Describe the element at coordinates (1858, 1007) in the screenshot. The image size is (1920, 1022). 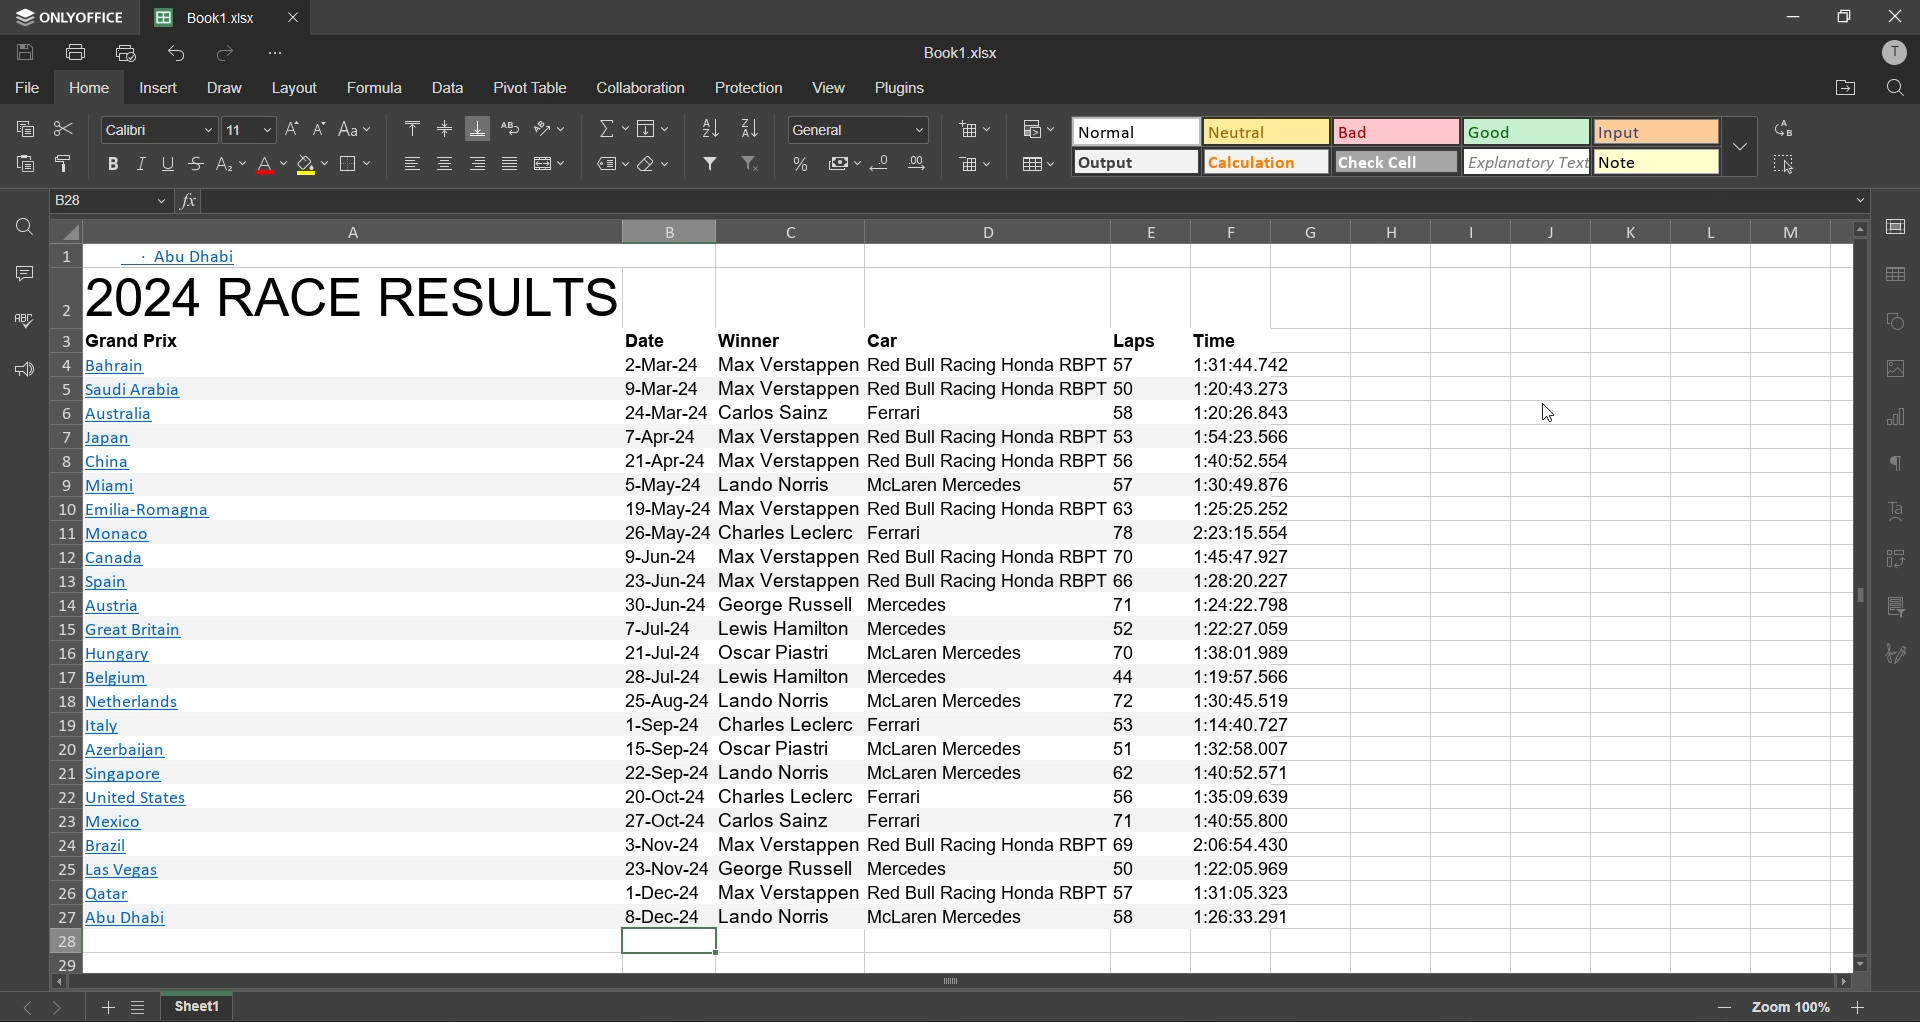
I see `zoom in` at that location.